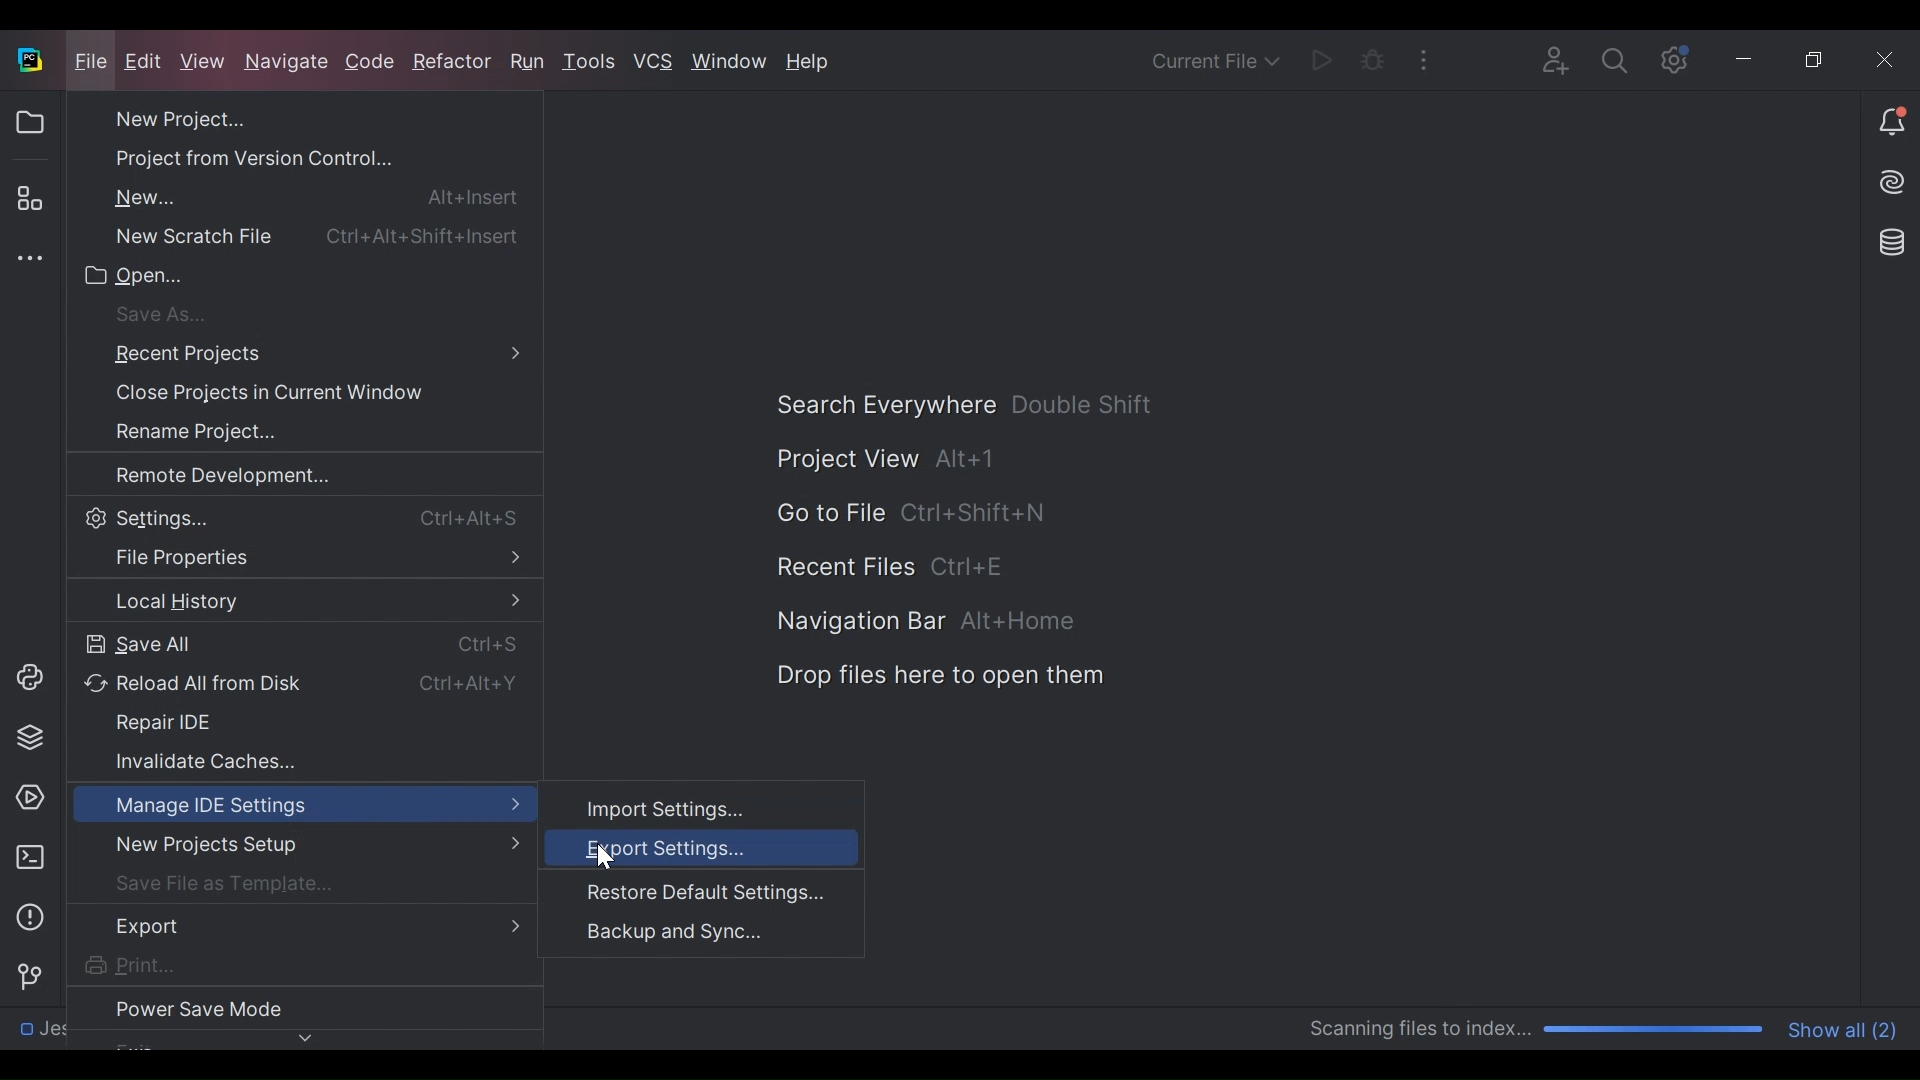  I want to click on Tools, so click(593, 63).